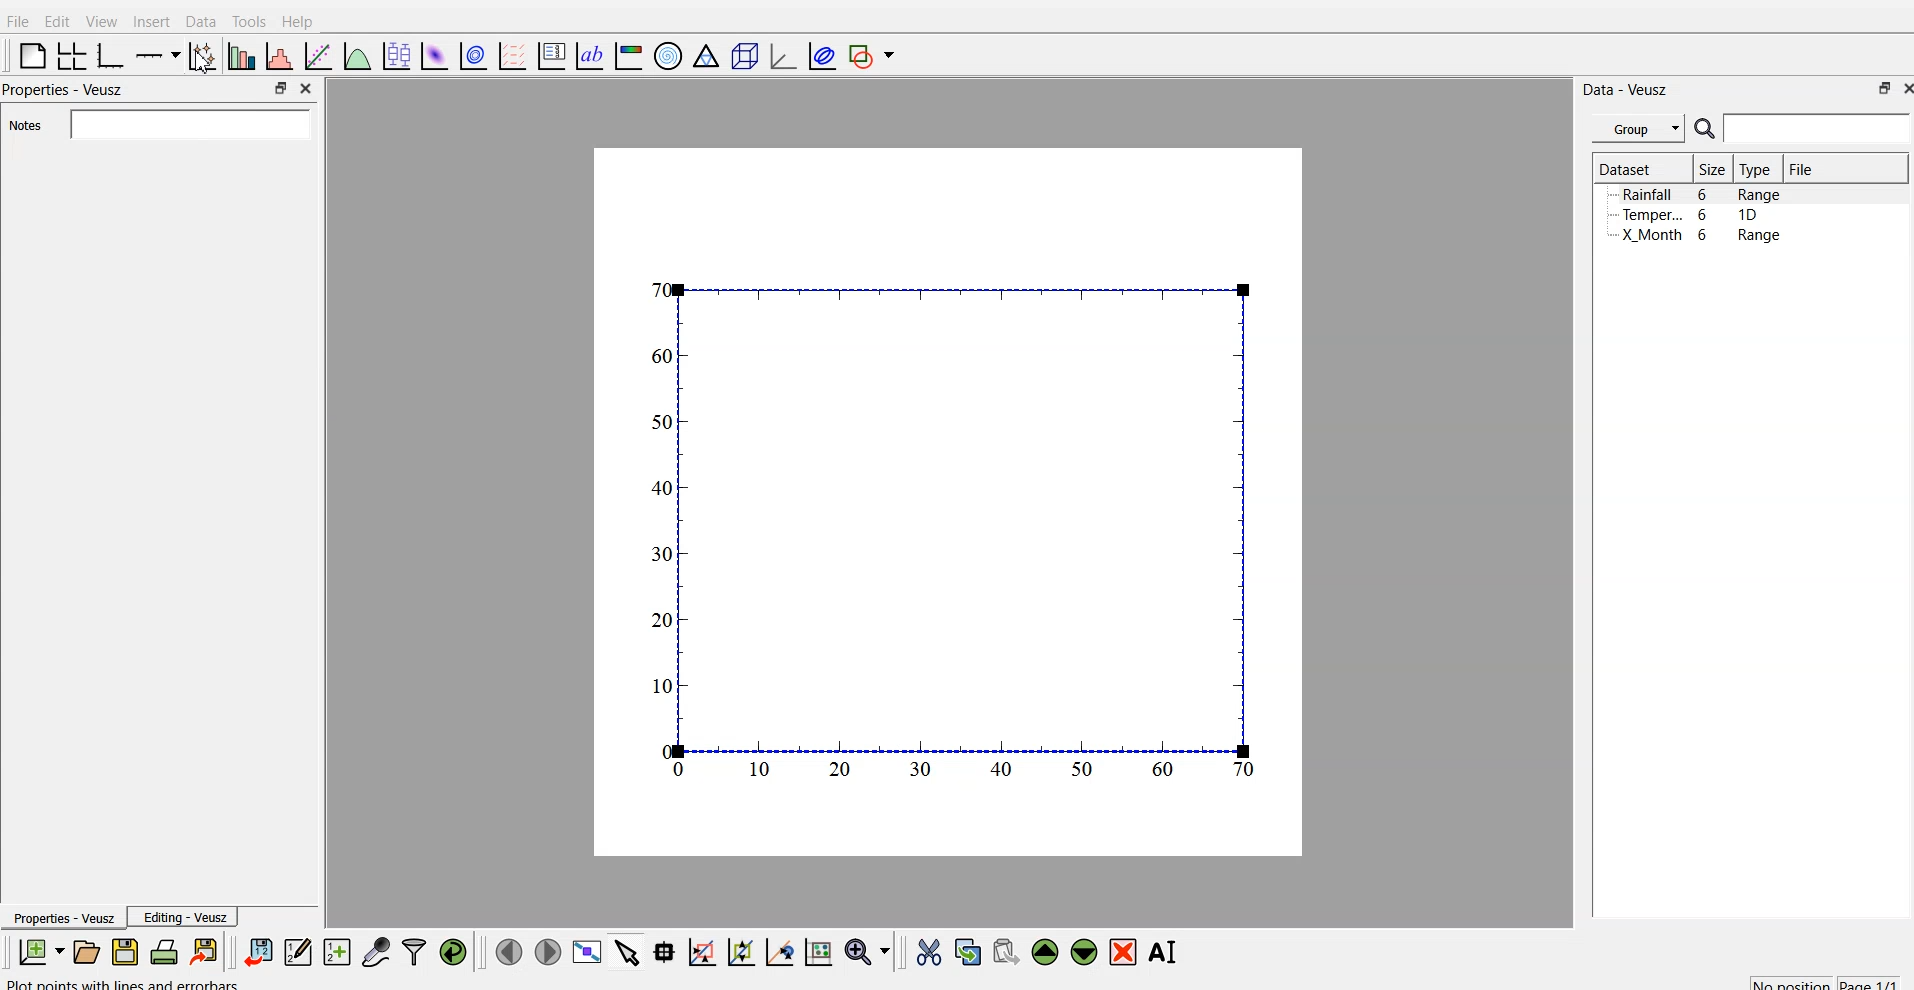 The height and width of the screenshot is (990, 1914). What do you see at coordinates (96, 22) in the screenshot?
I see `View` at bounding box center [96, 22].